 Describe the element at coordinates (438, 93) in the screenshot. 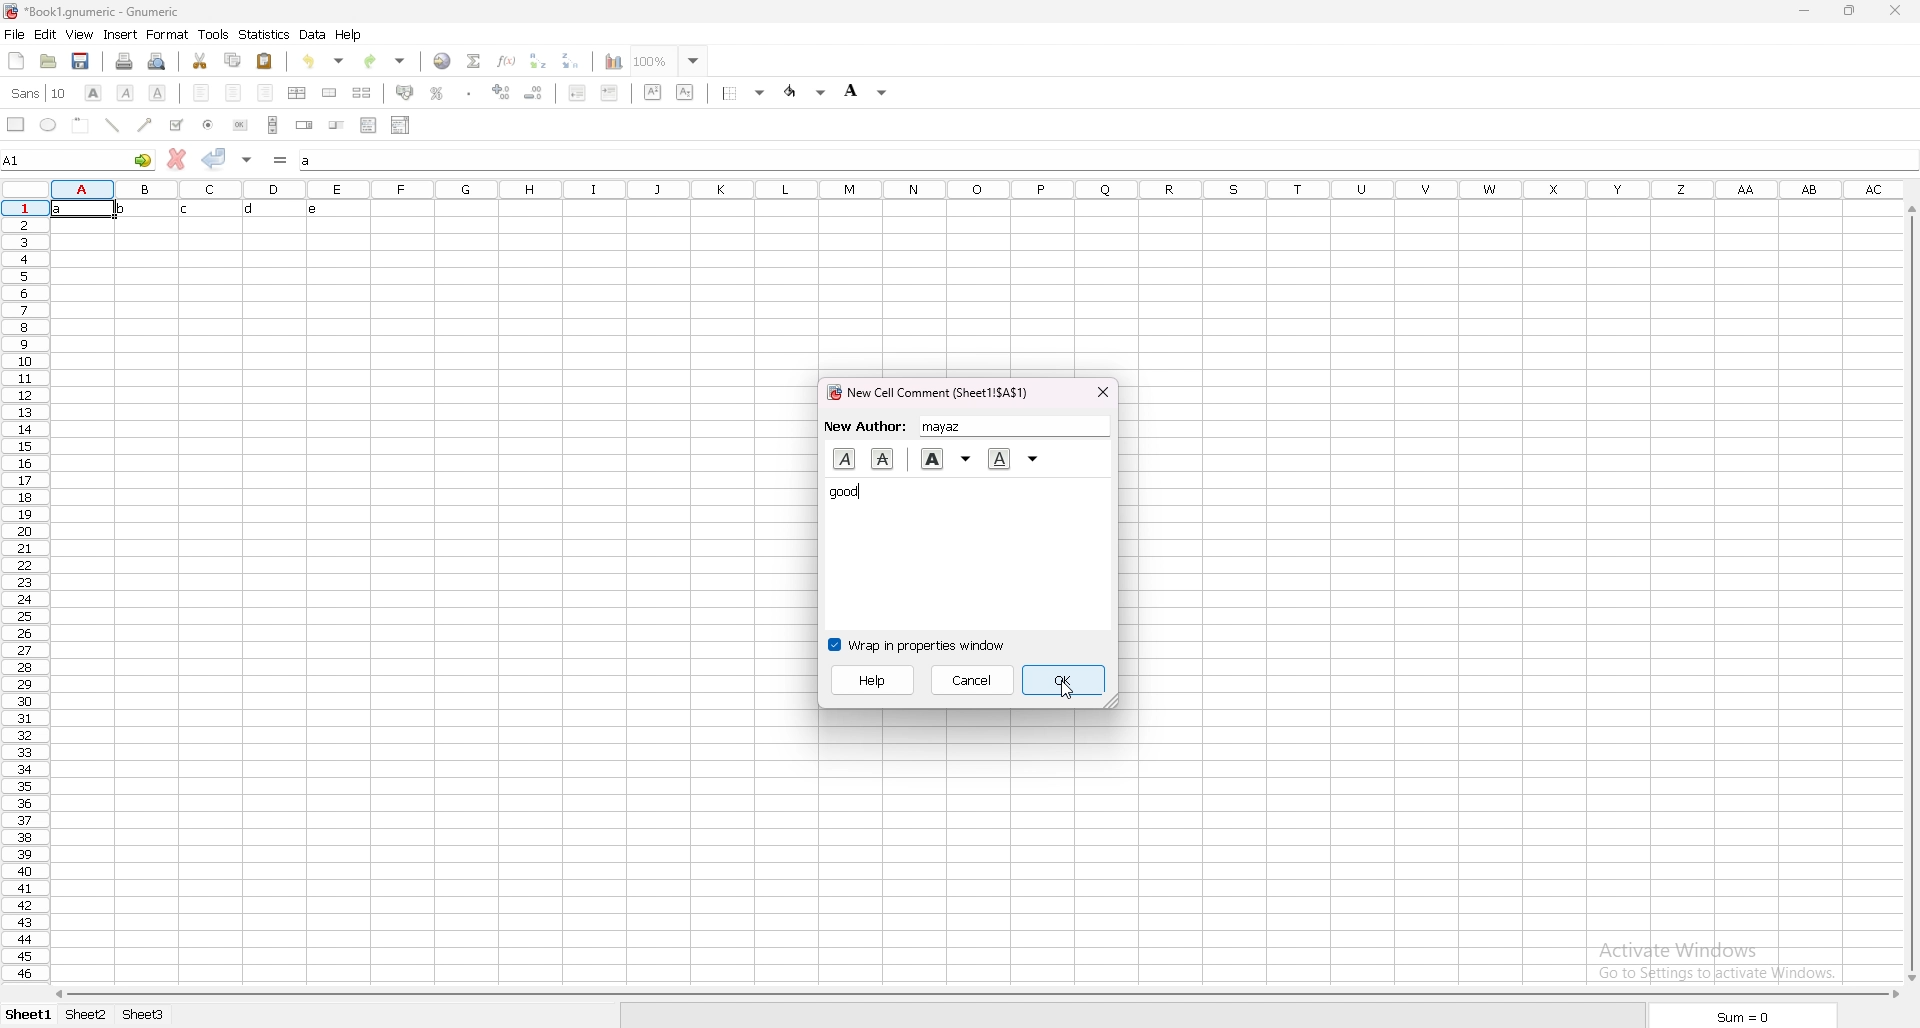

I see `percentage` at that location.